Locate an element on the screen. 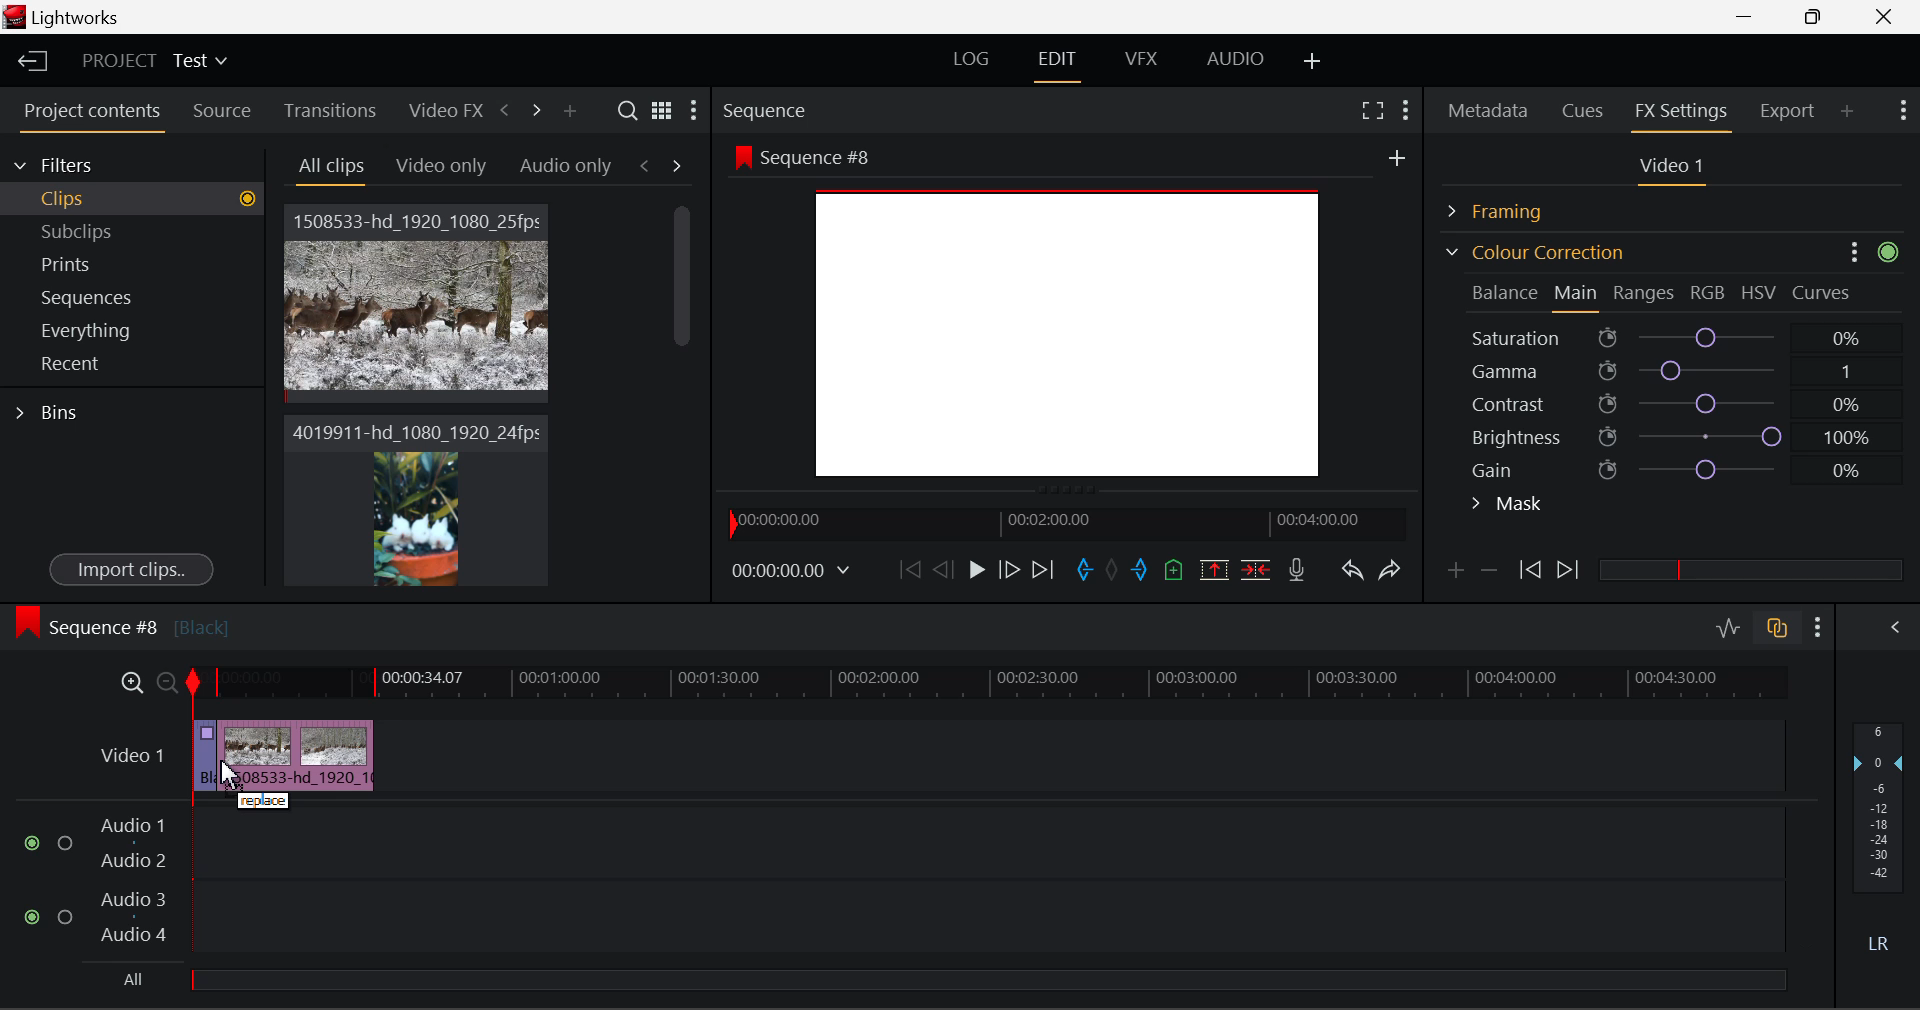 The height and width of the screenshot is (1010, 1920). Mask is located at coordinates (1508, 506).